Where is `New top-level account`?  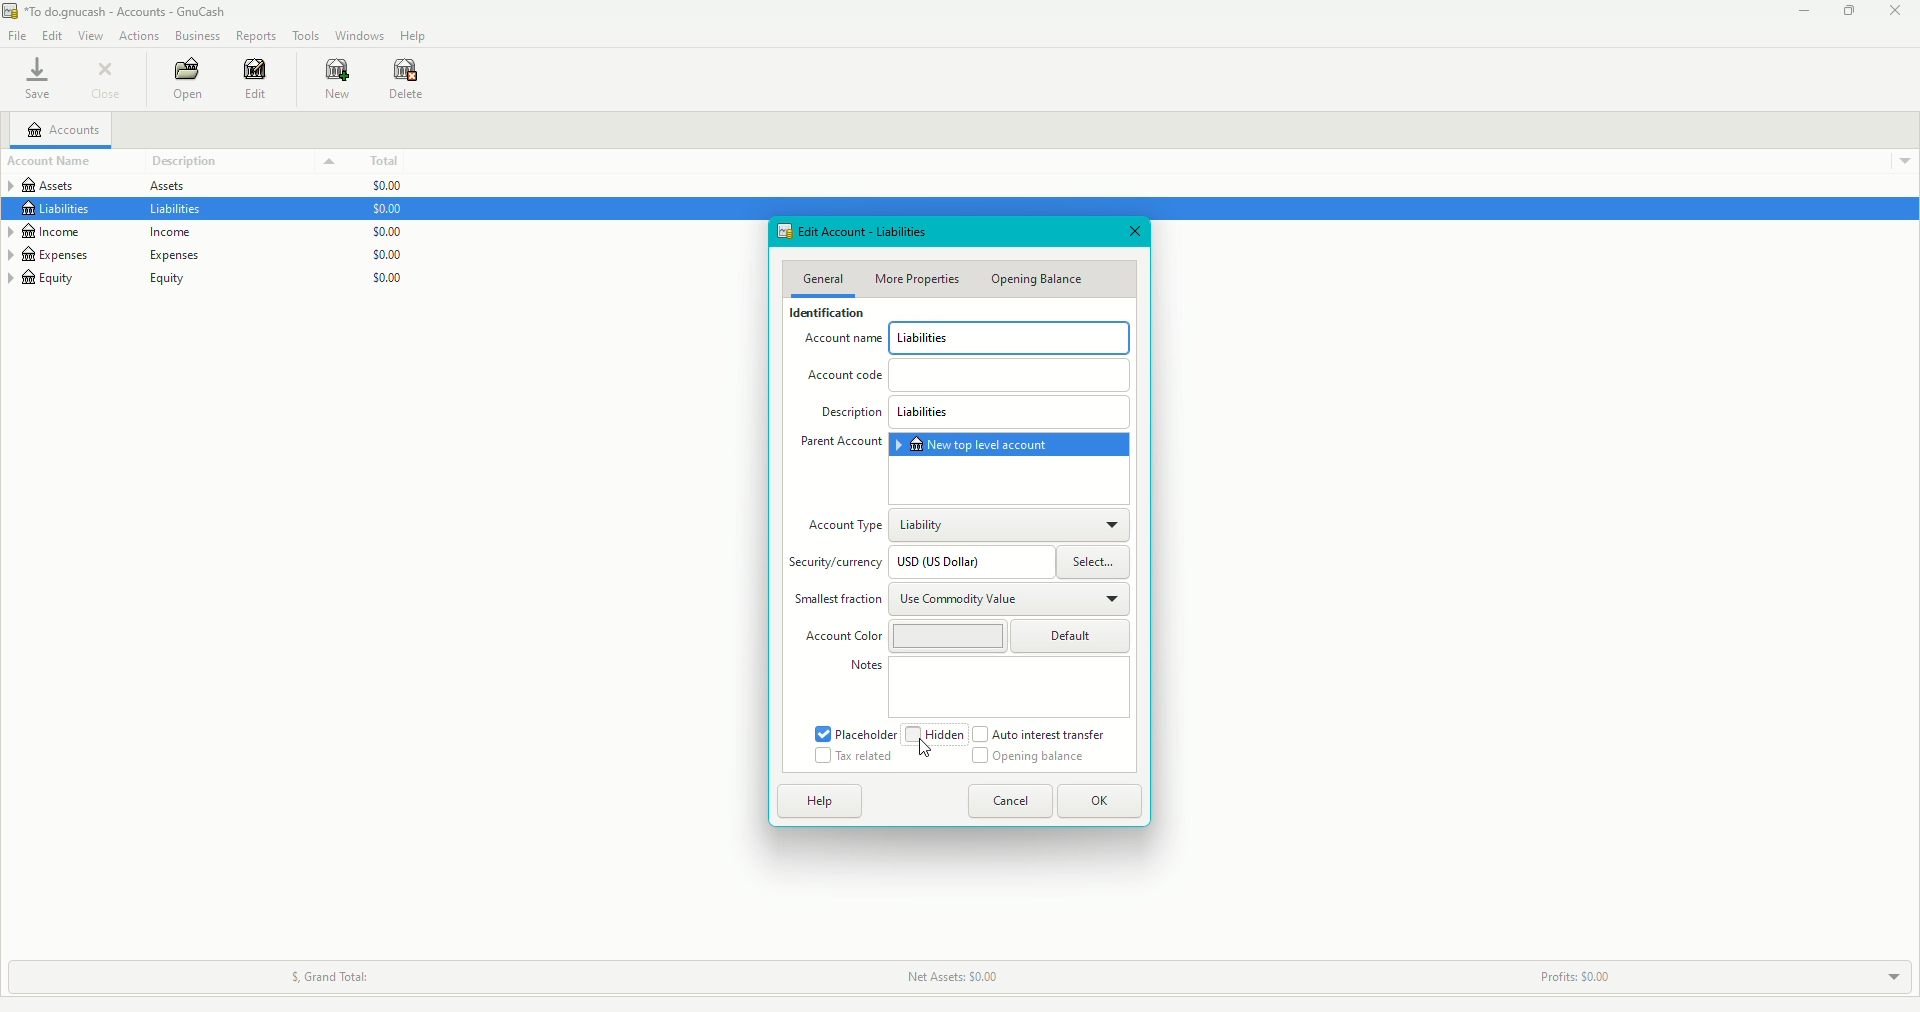 New top-level account is located at coordinates (1008, 445).